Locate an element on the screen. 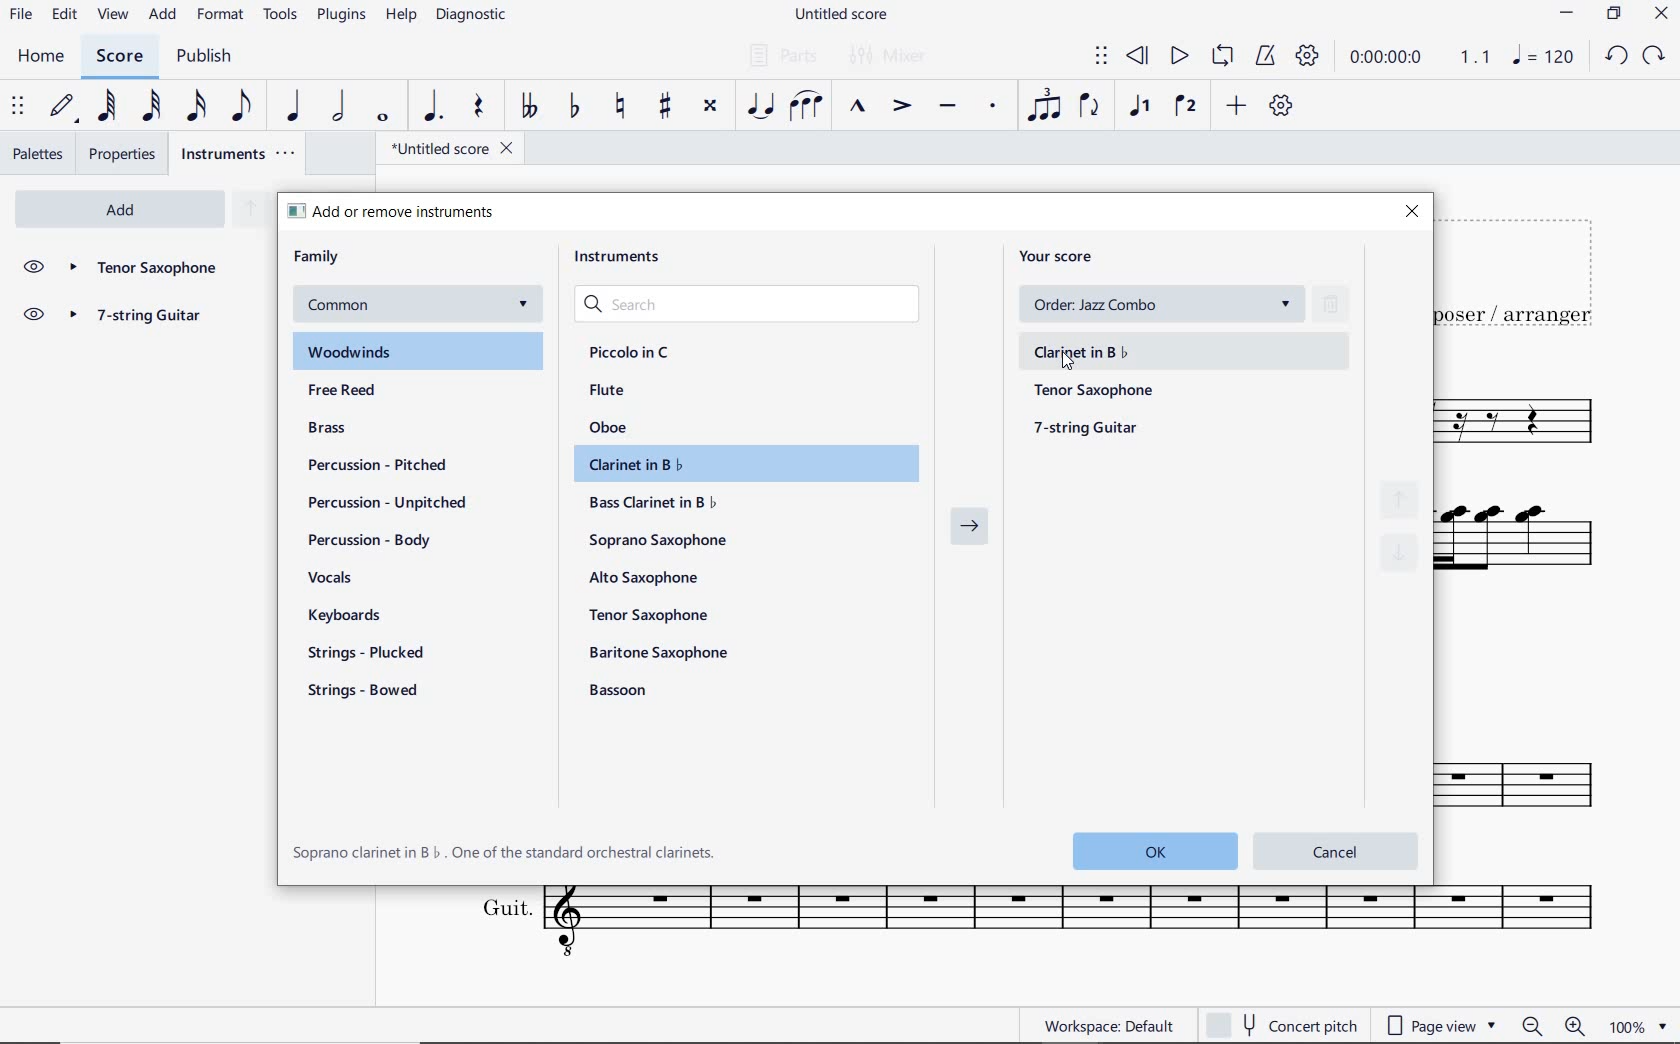 Image resolution: width=1680 pixels, height=1044 pixels. PLAY SPEED is located at coordinates (1416, 60).